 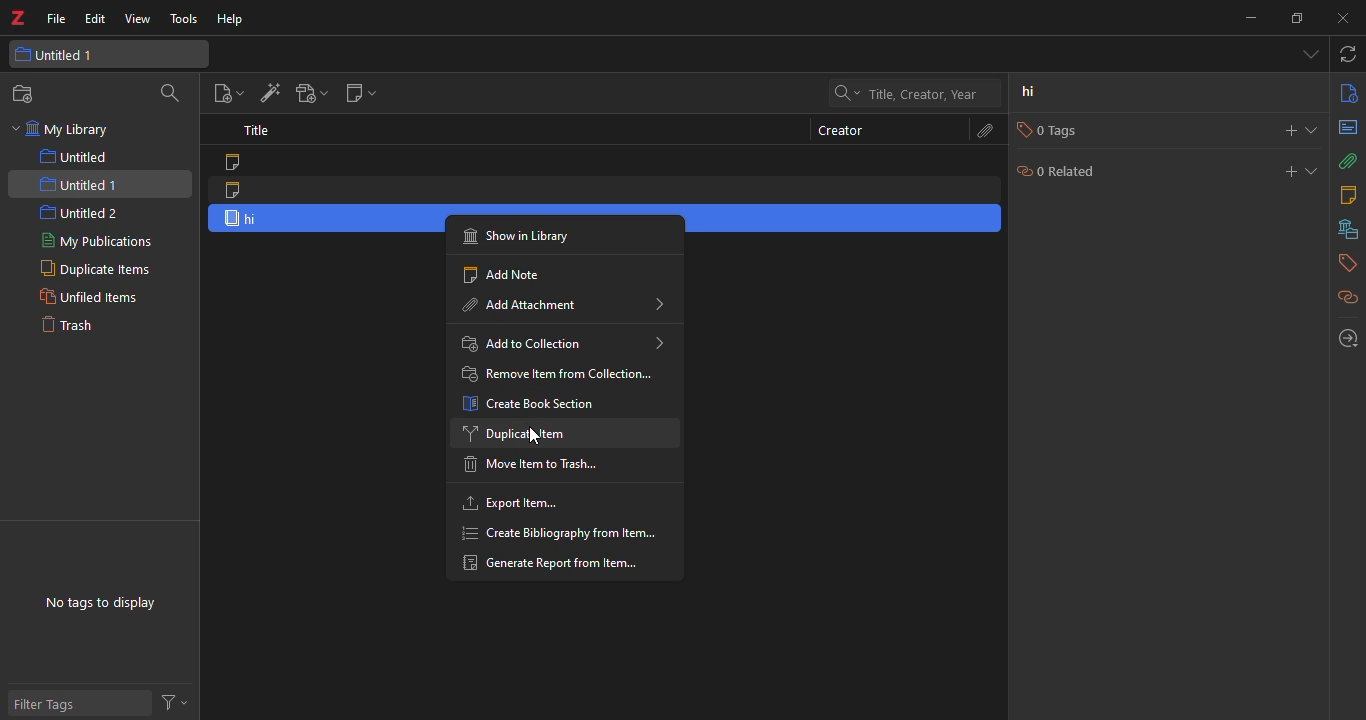 I want to click on duplicate items, so click(x=93, y=269).